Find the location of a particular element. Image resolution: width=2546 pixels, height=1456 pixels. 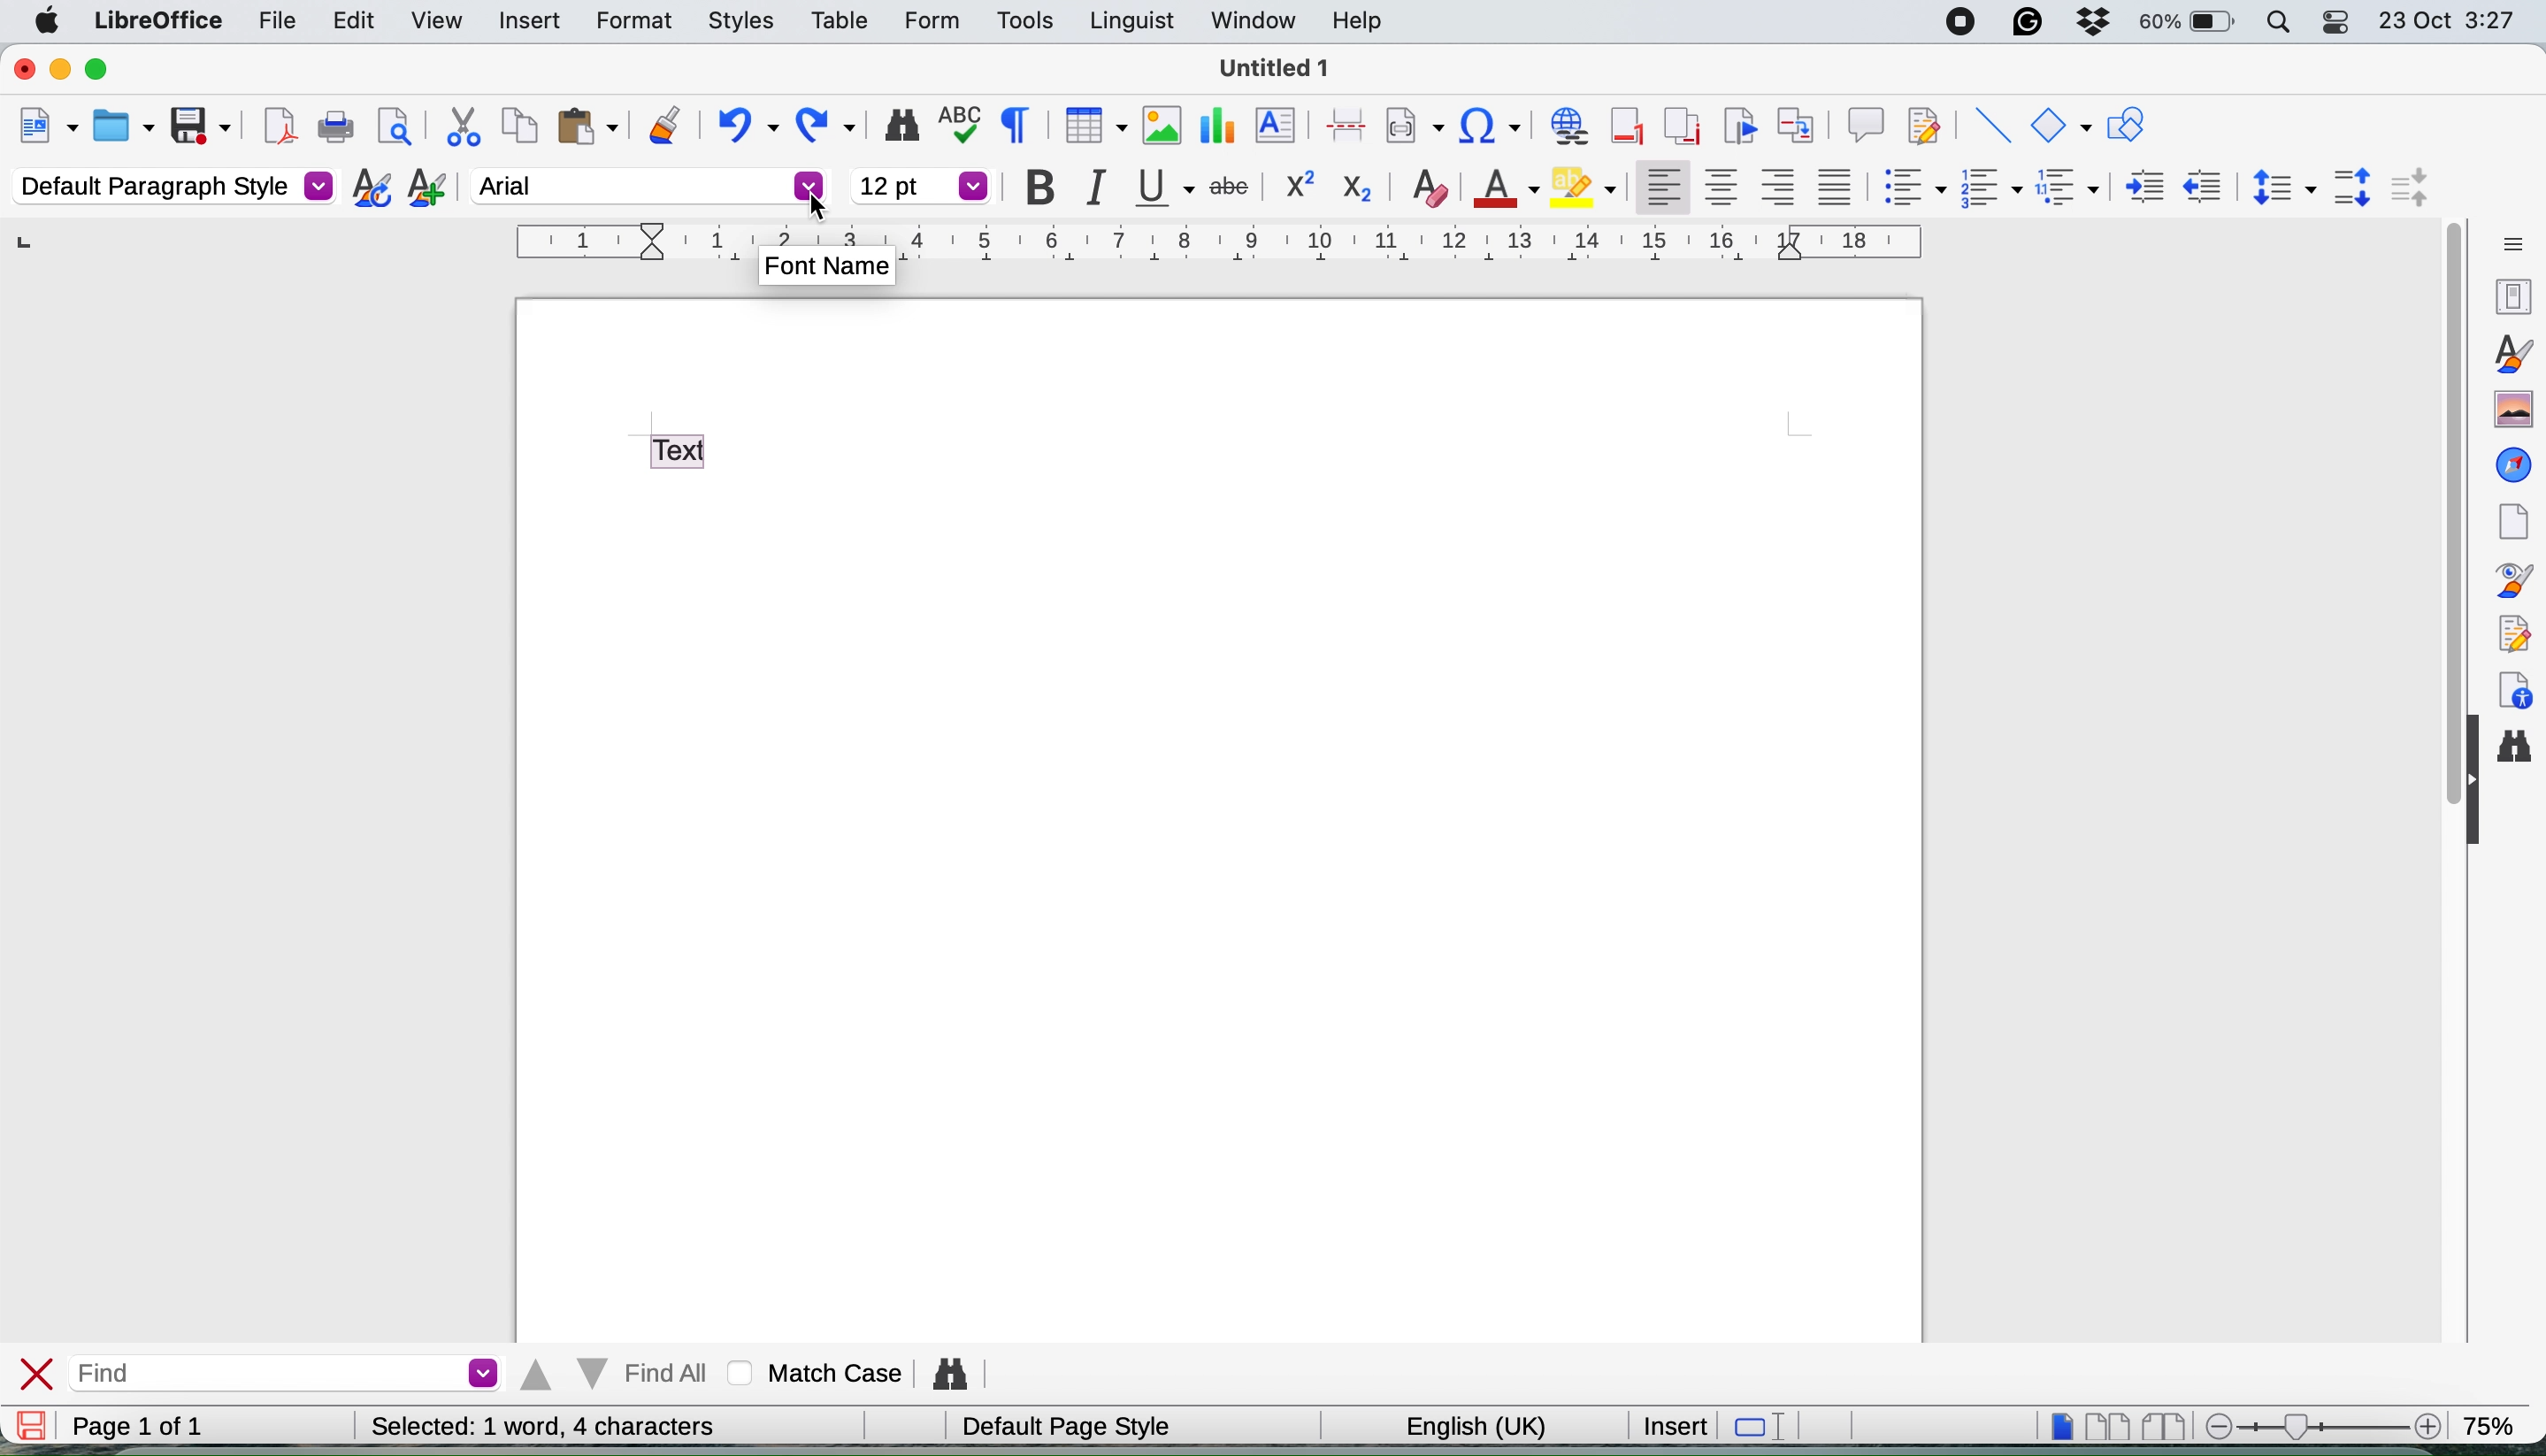

insert text box is located at coordinates (1279, 127).